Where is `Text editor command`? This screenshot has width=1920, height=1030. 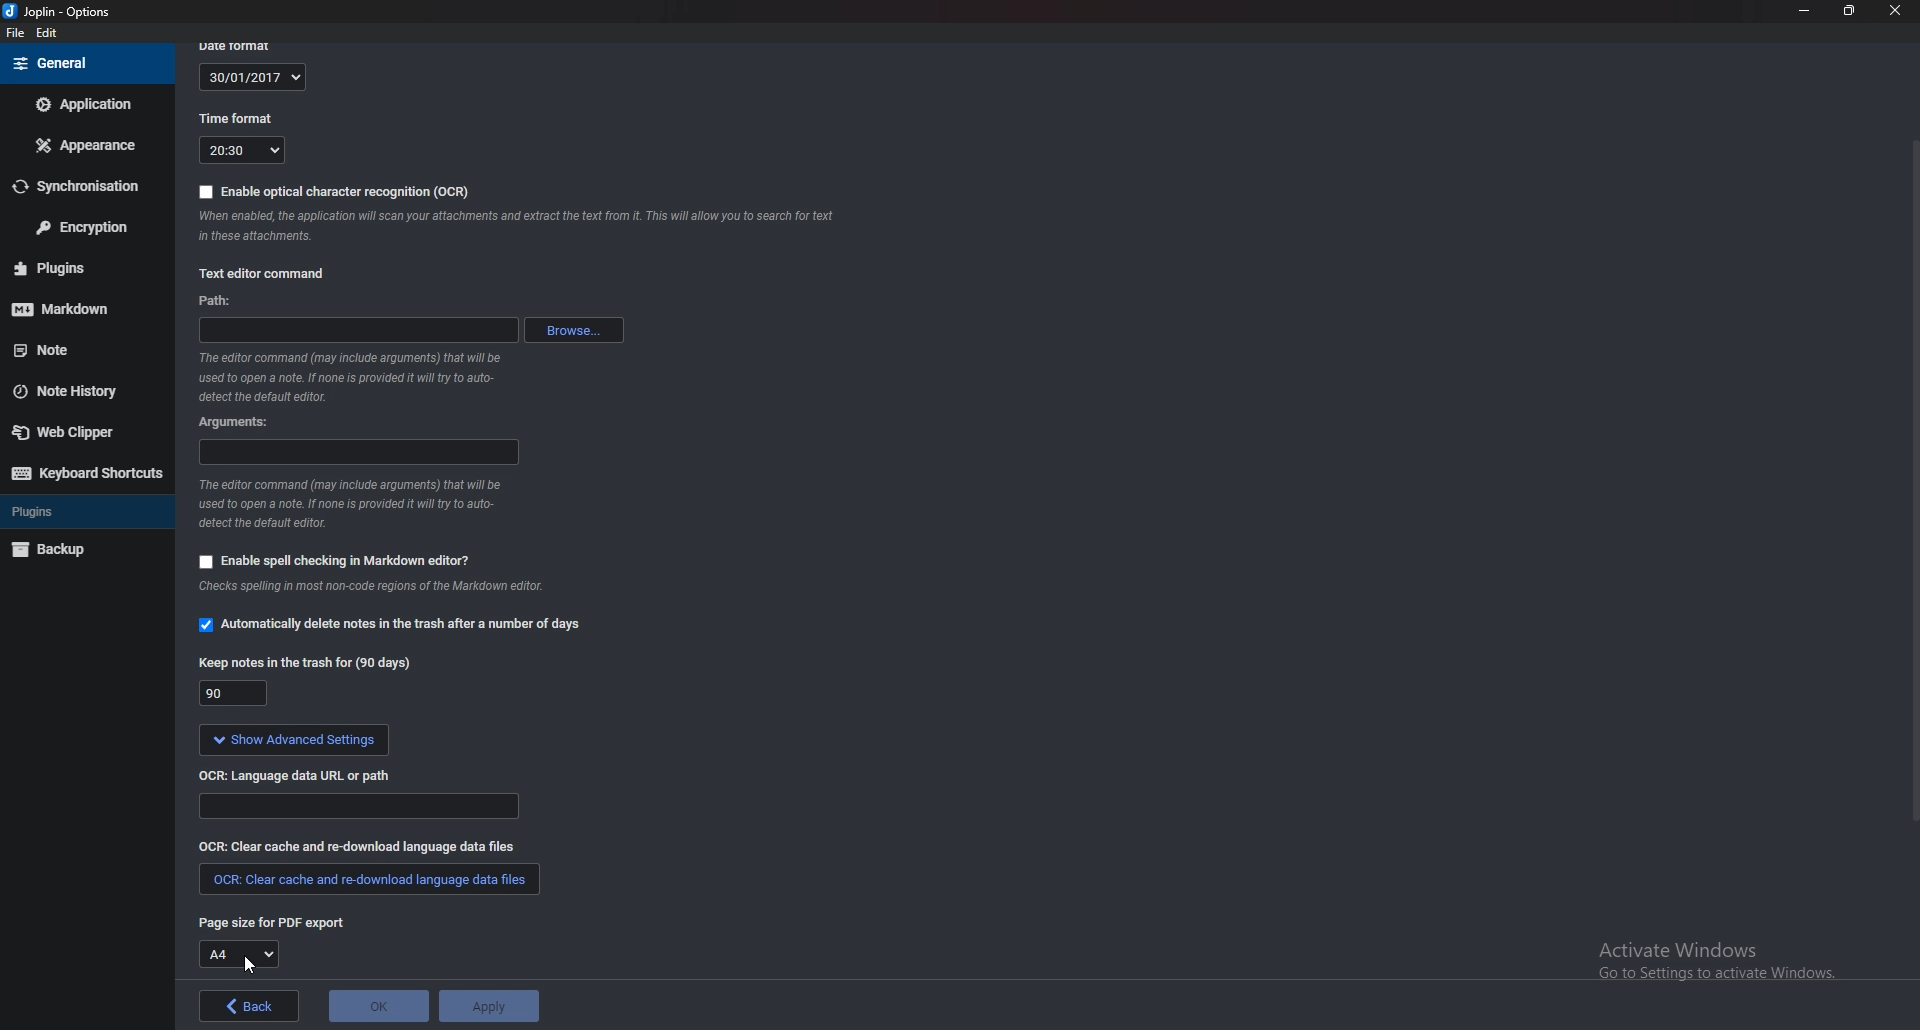
Text editor command is located at coordinates (265, 274).